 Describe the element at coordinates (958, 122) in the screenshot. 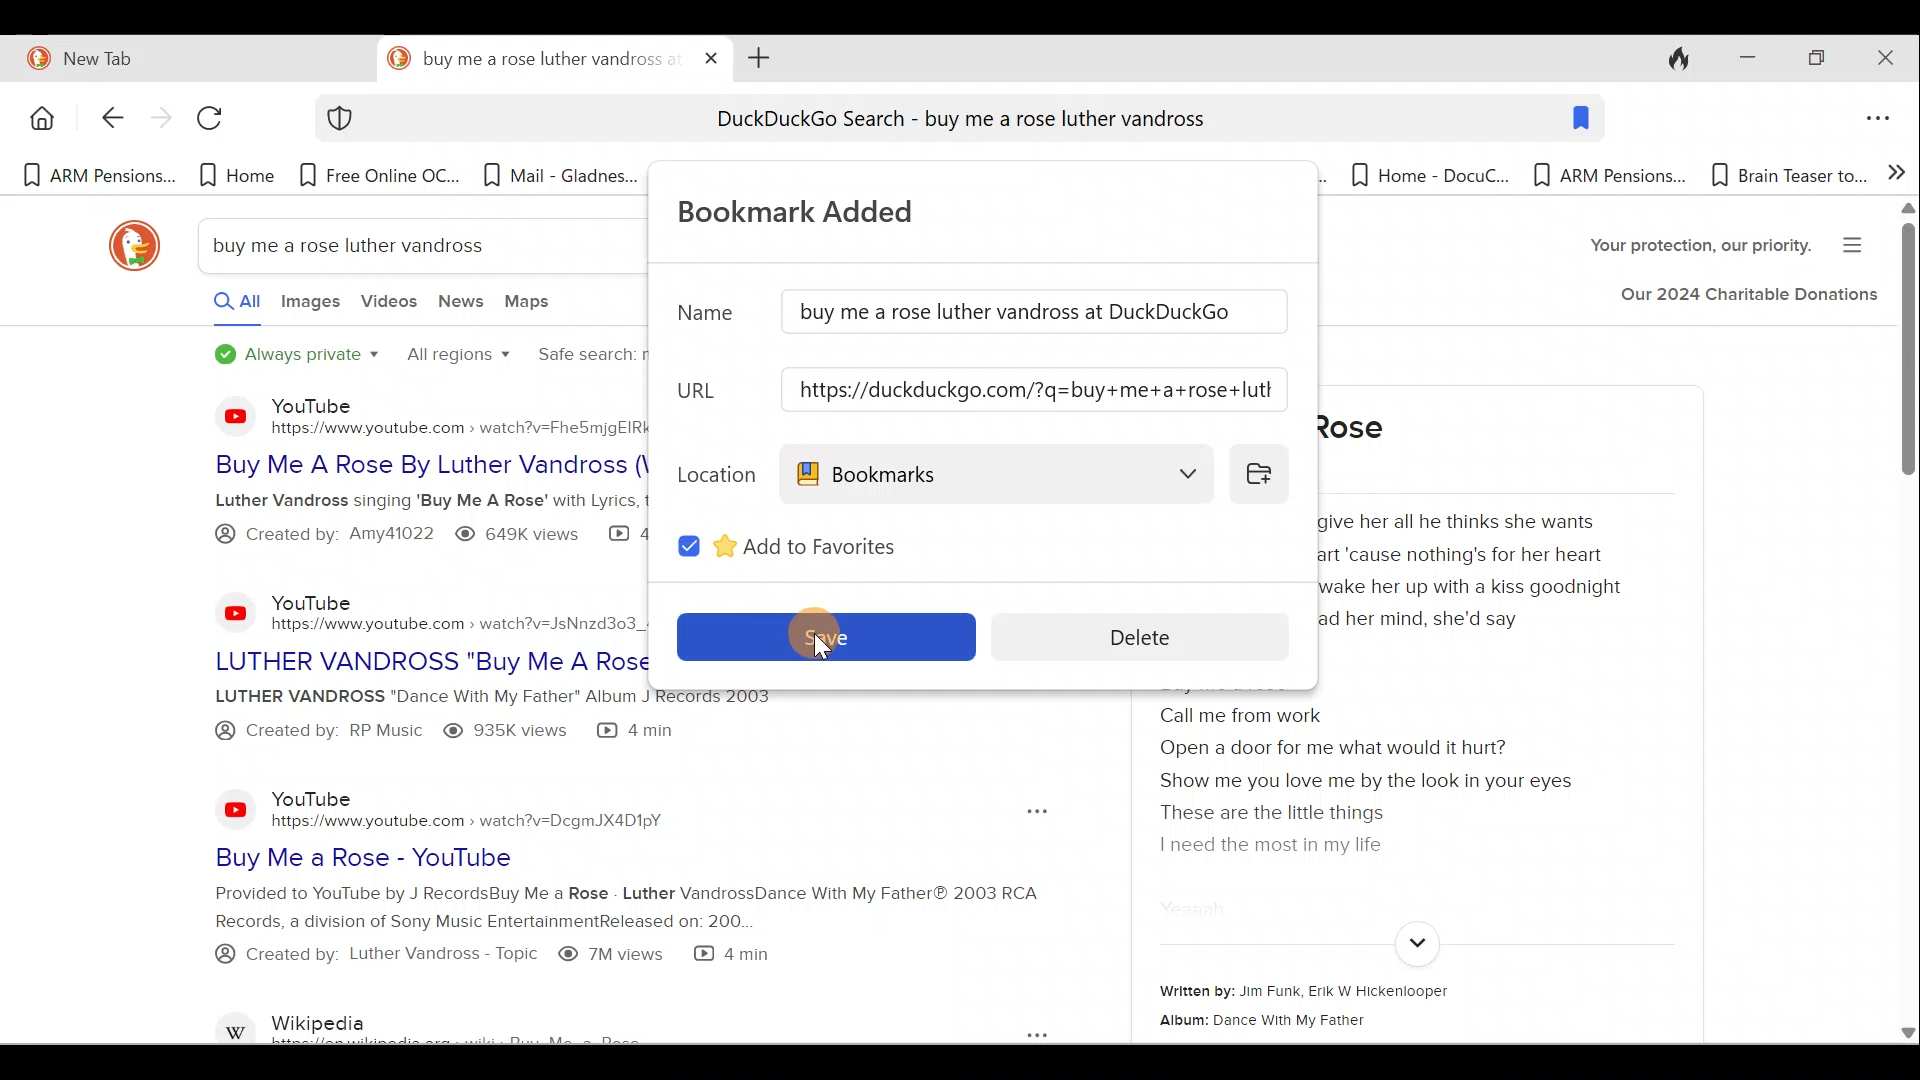

I see `DuckDuckGo Search - buy me a rose luther vandross` at that location.